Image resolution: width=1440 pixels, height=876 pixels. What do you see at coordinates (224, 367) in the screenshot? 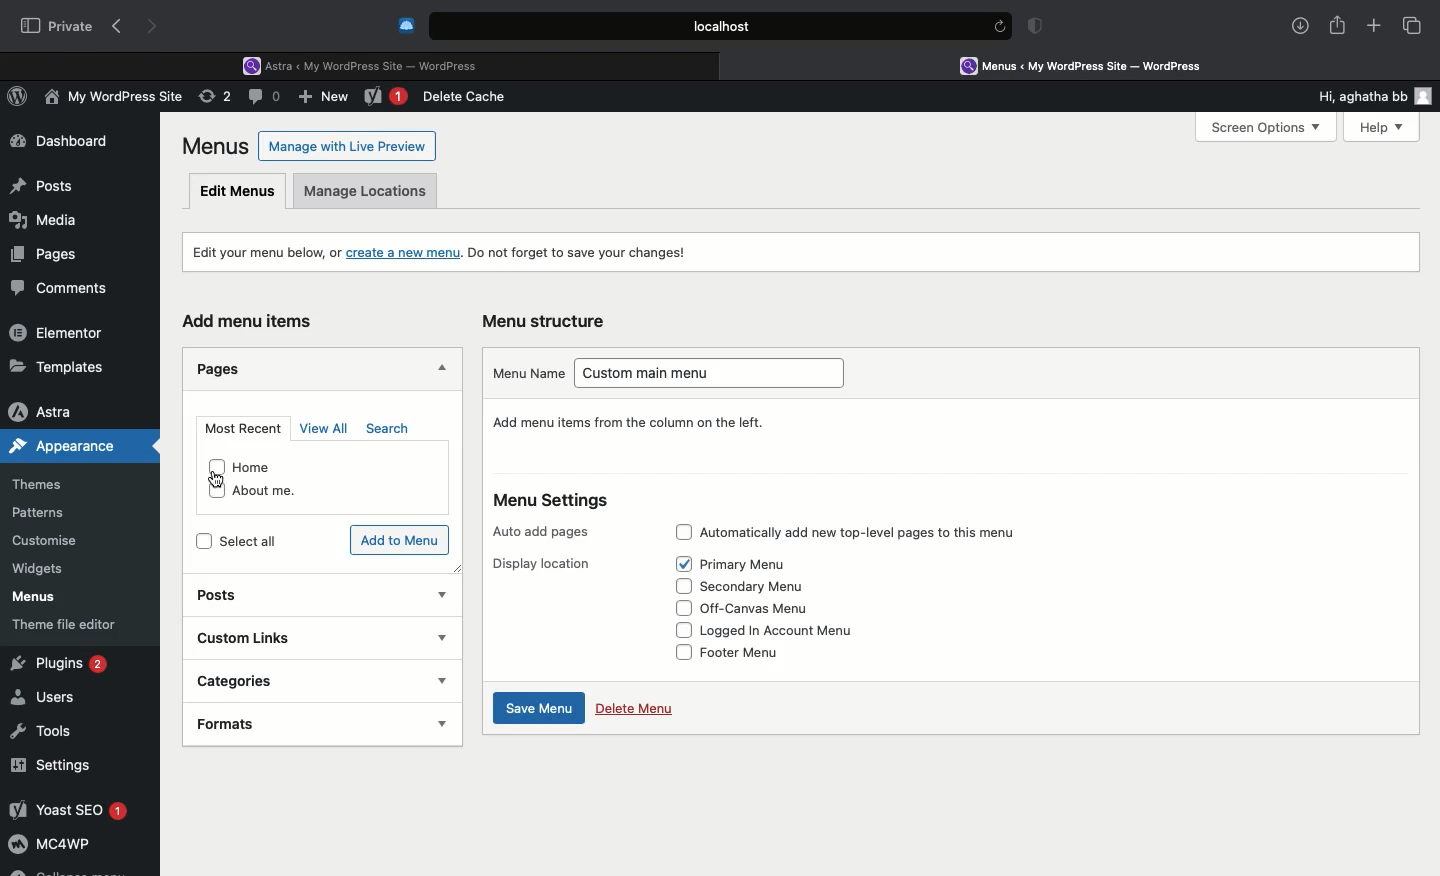
I see `Pages` at bounding box center [224, 367].